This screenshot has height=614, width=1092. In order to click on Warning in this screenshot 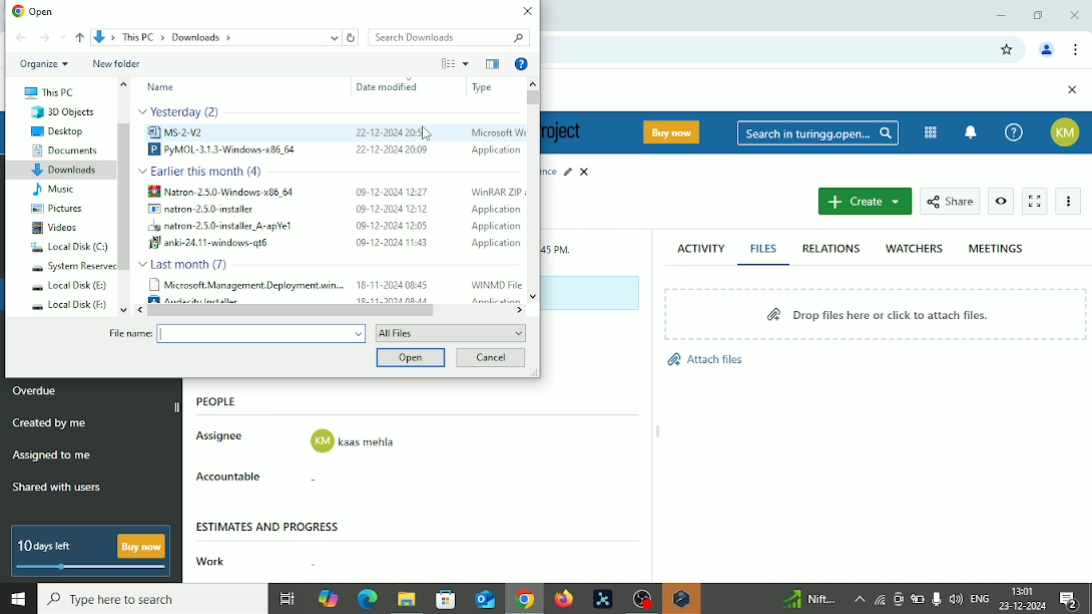, I will do `click(681, 599)`.